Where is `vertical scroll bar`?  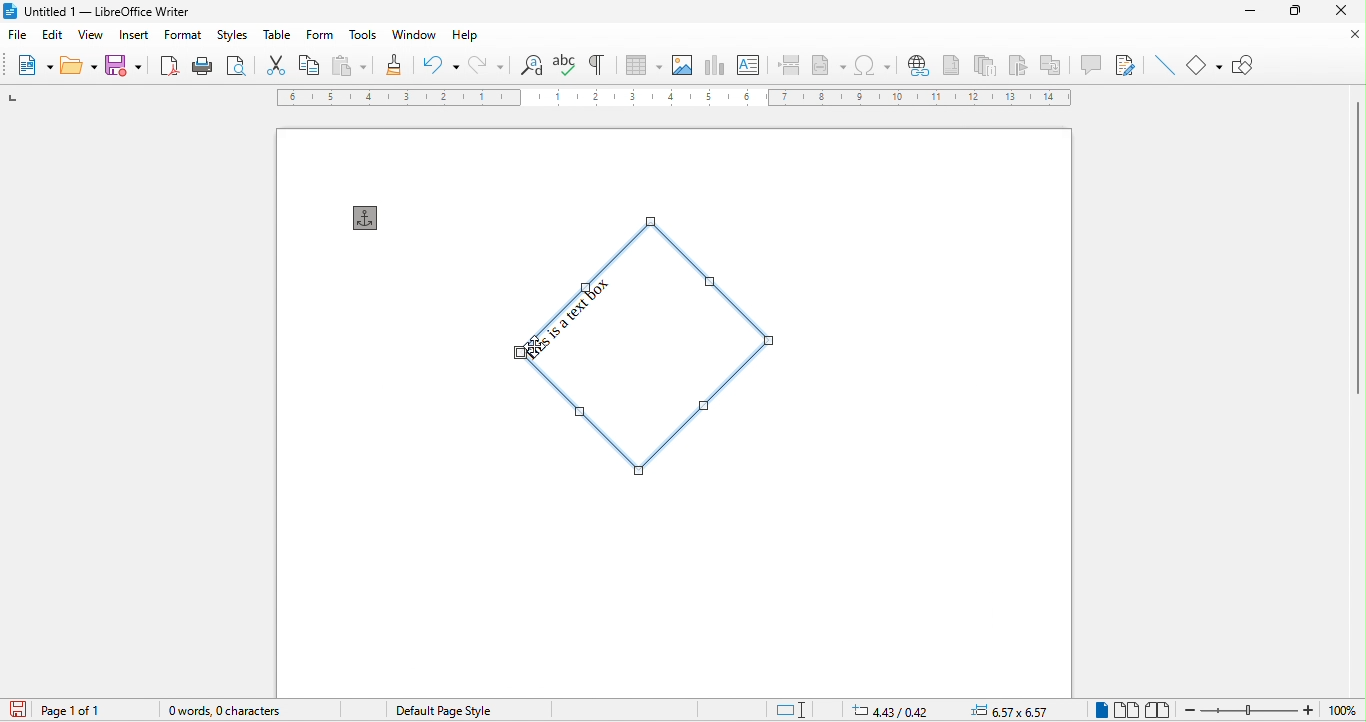 vertical scroll bar is located at coordinates (1355, 248).